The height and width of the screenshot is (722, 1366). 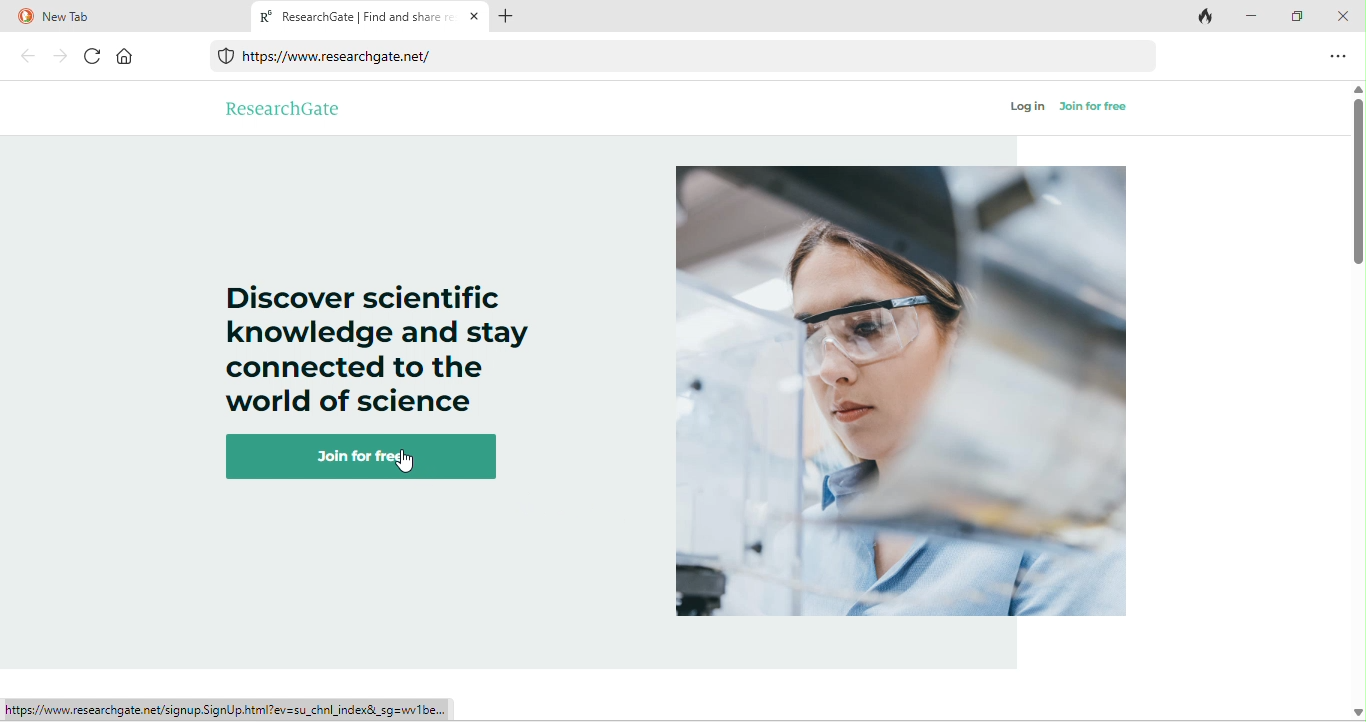 What do you see at coordinates (507, 15) in the screenshot?
I see `add` at bounding box center [507, 15].